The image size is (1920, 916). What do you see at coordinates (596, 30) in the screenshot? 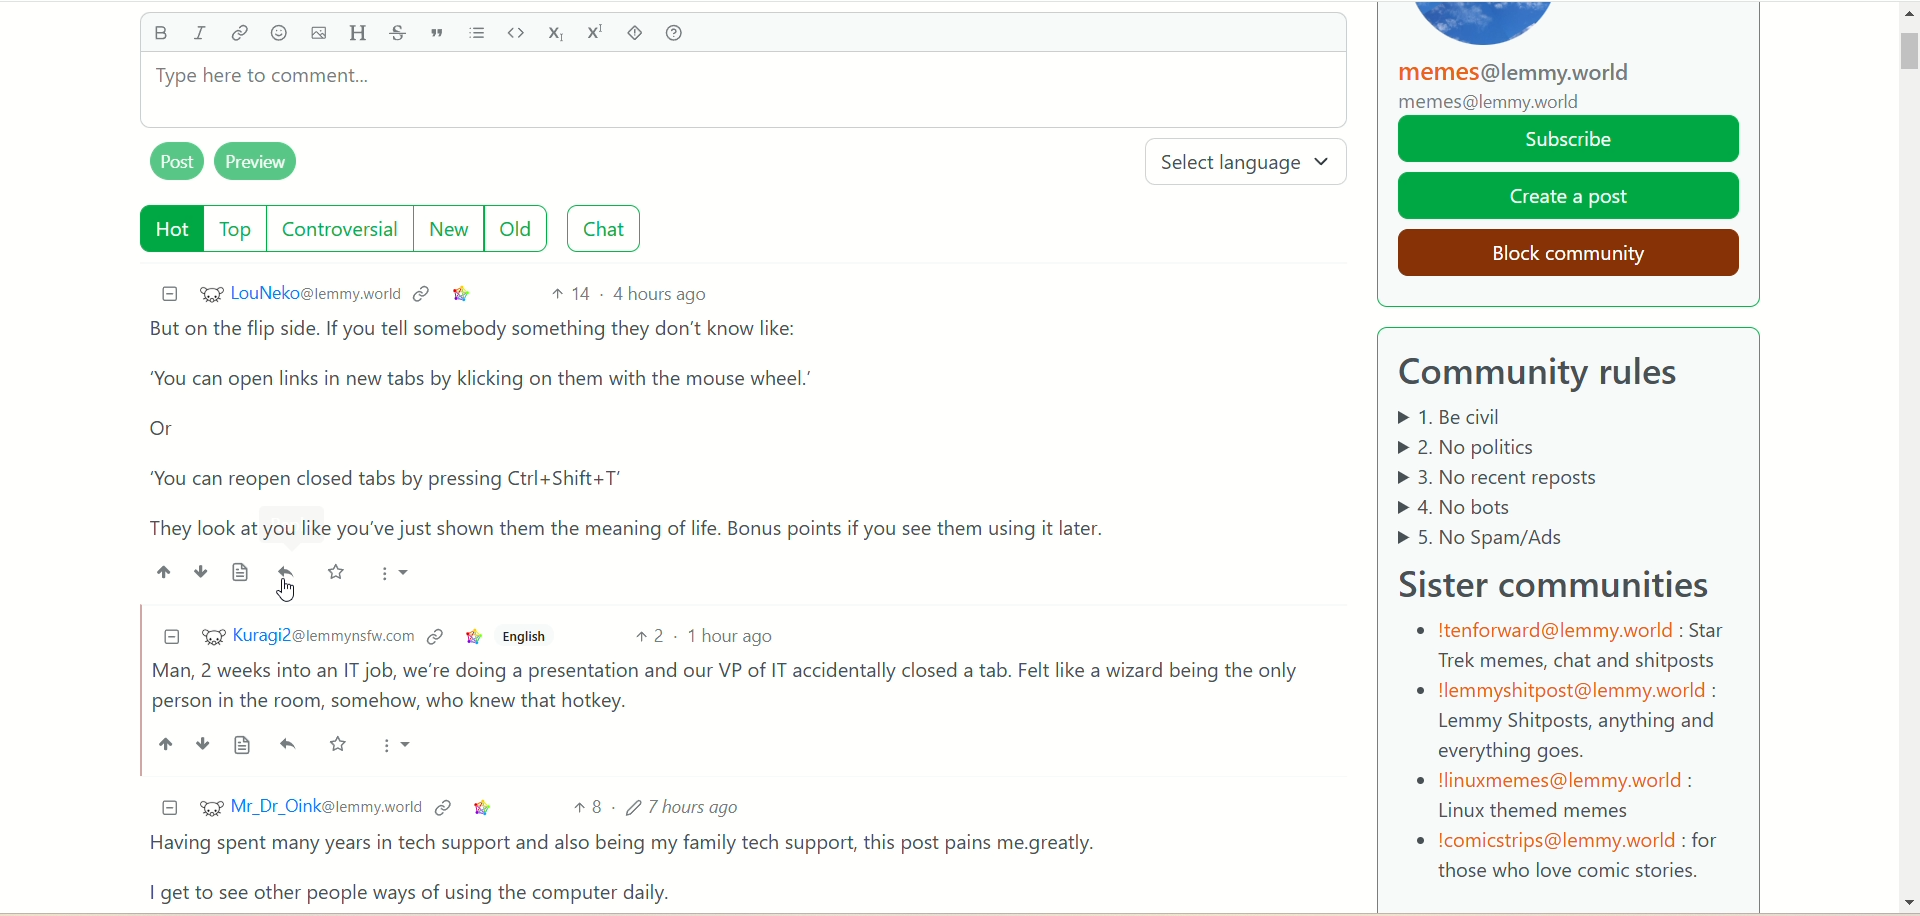
I see `superscript` at bounding box center [596, 30].